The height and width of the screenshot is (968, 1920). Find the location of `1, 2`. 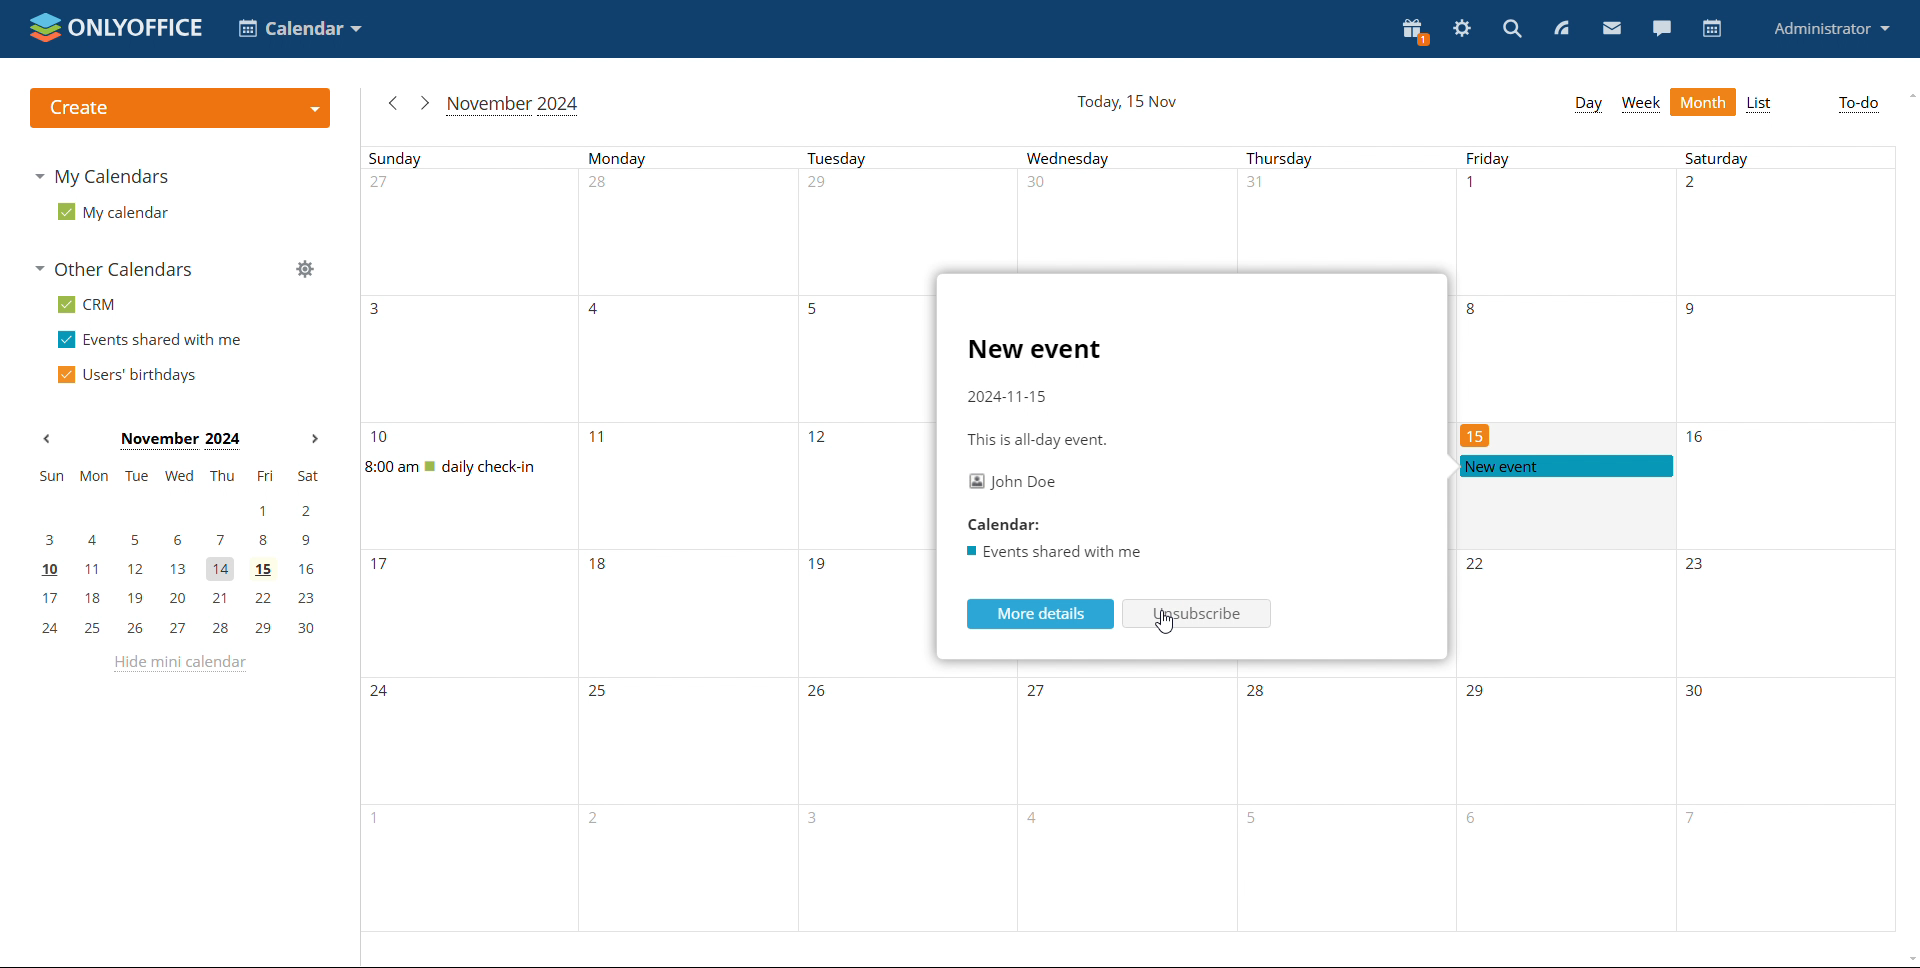

1, 2 is located at coordinates (186, 511).